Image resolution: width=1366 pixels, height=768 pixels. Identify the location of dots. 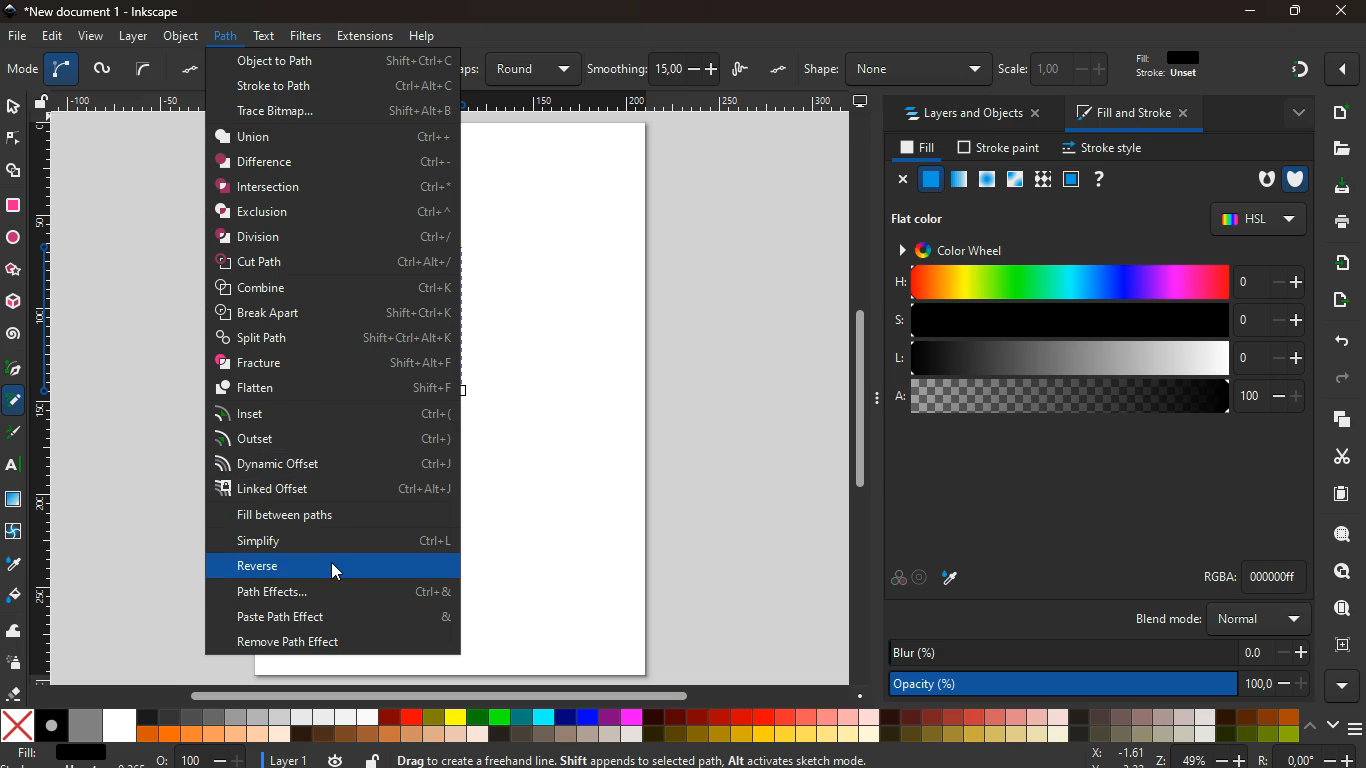
(193, 70).